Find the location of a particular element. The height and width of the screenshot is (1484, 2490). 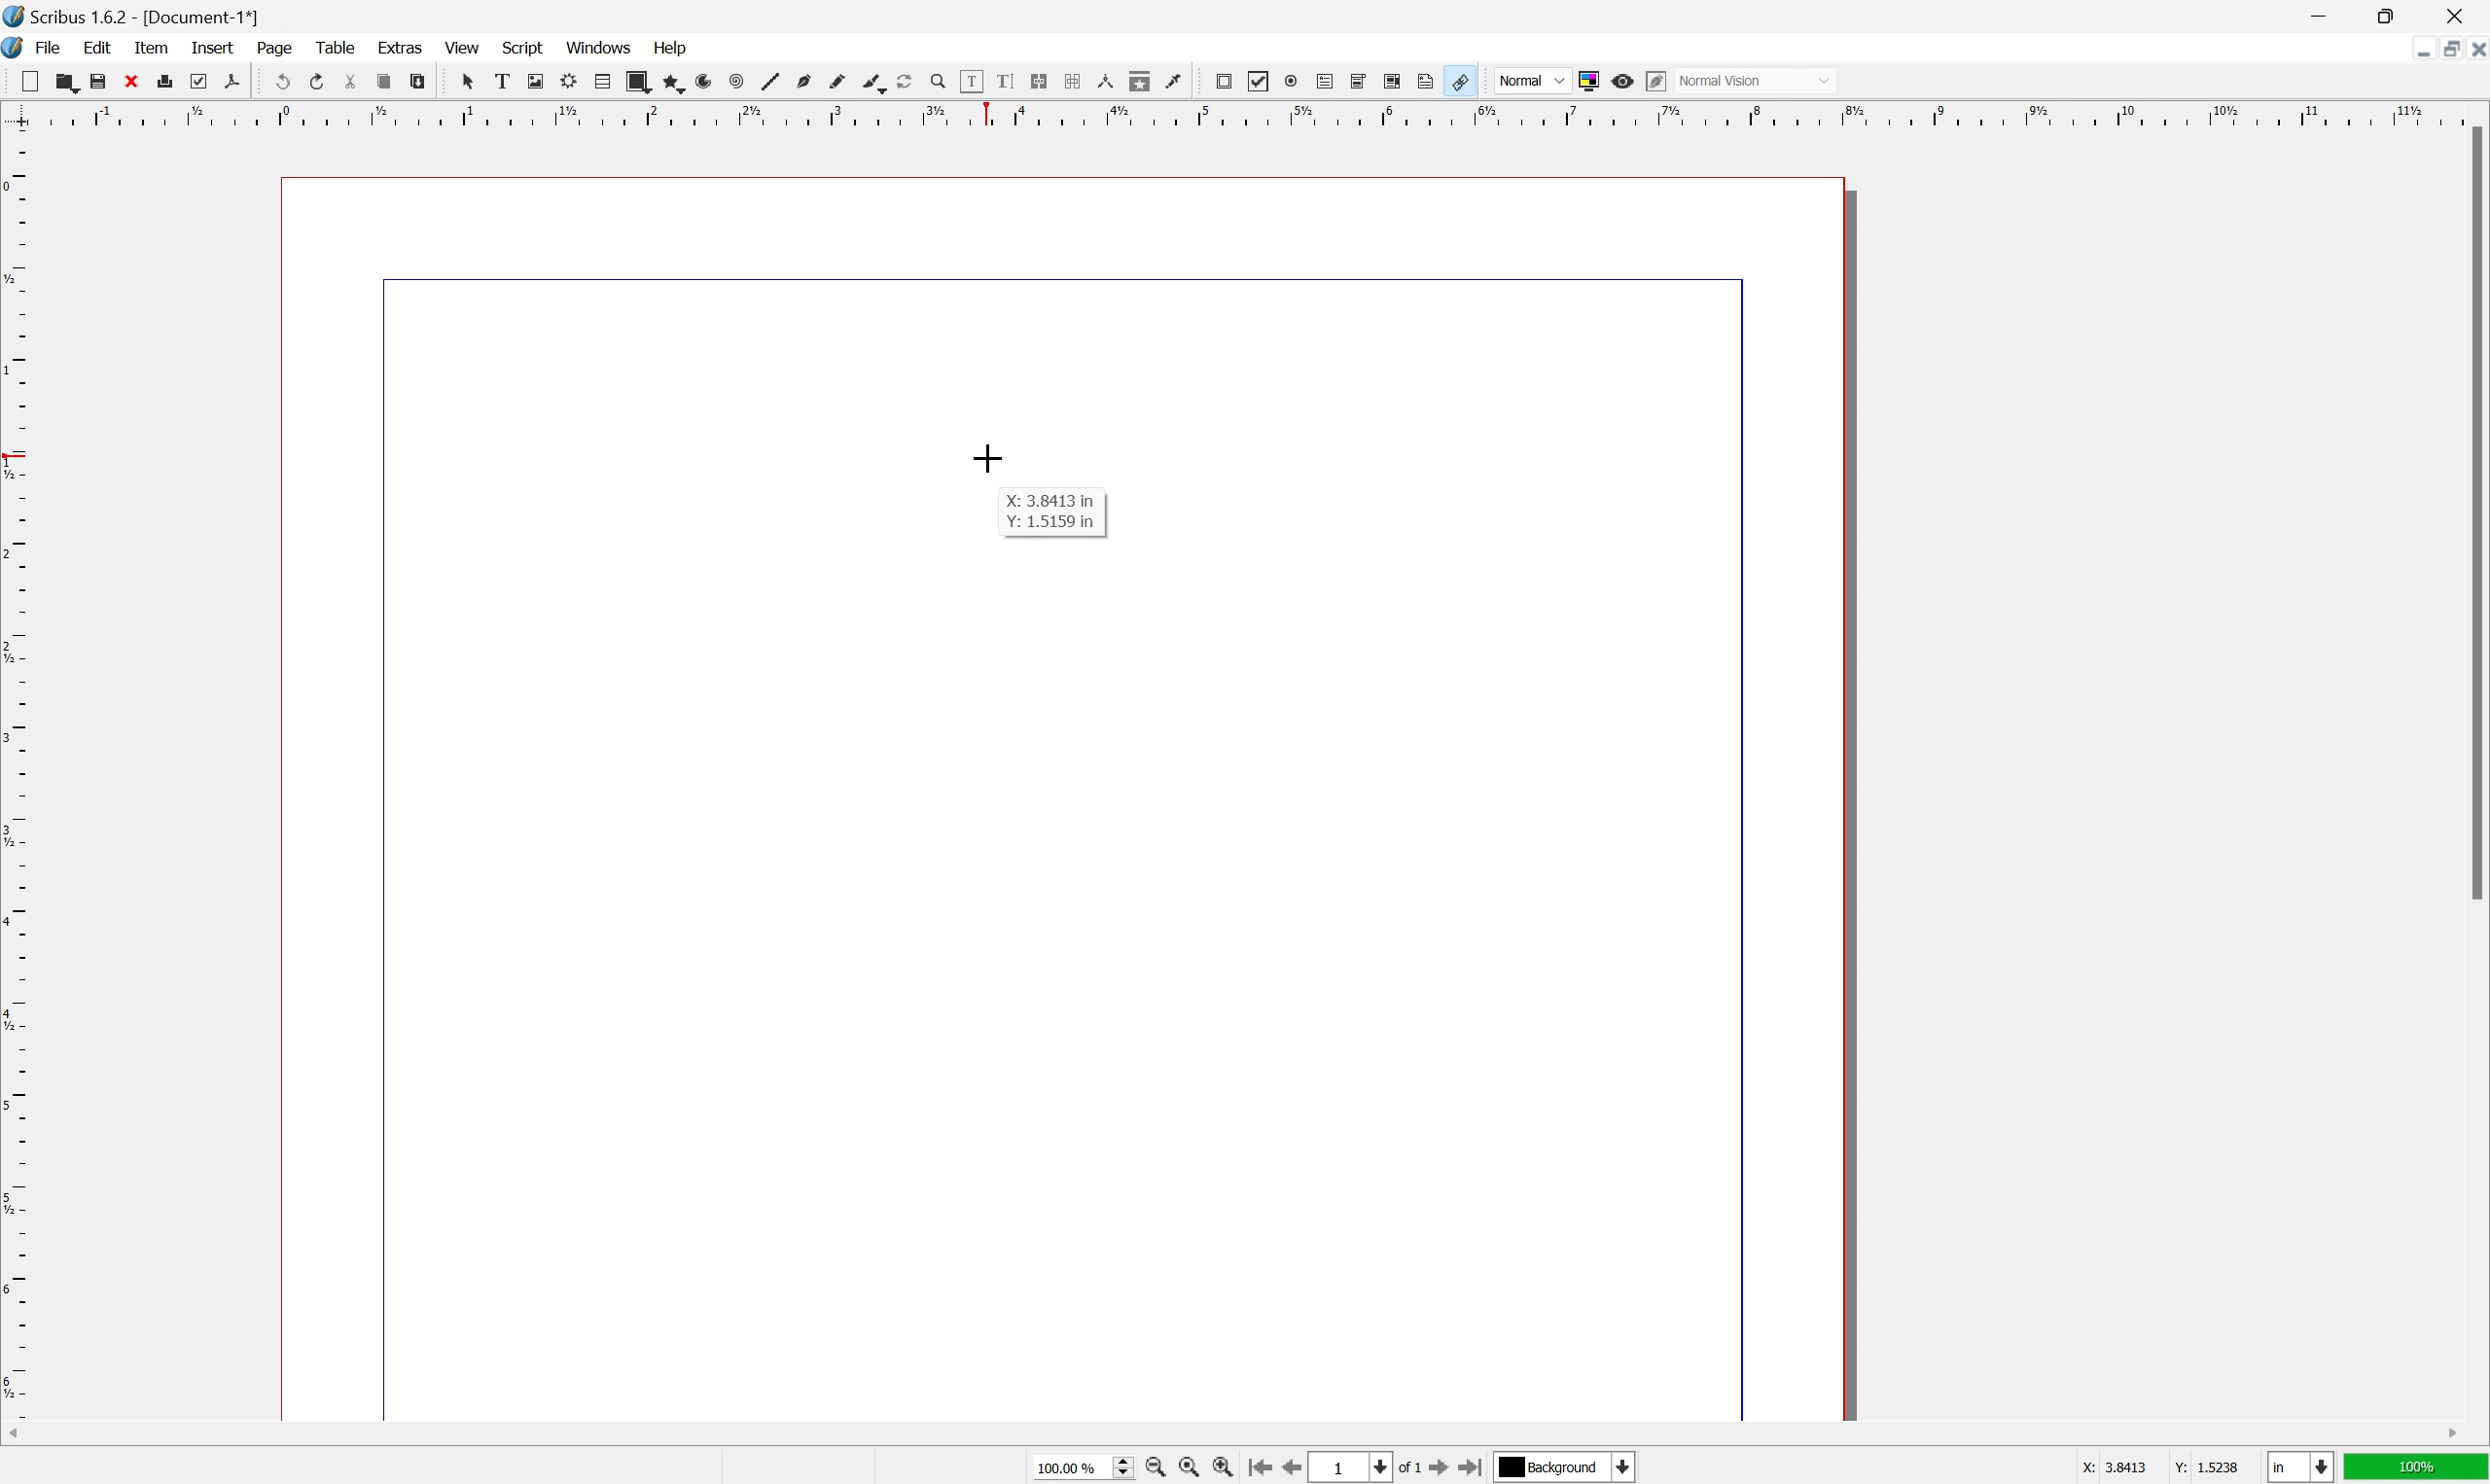

Script is located at coordinates (524, 46).